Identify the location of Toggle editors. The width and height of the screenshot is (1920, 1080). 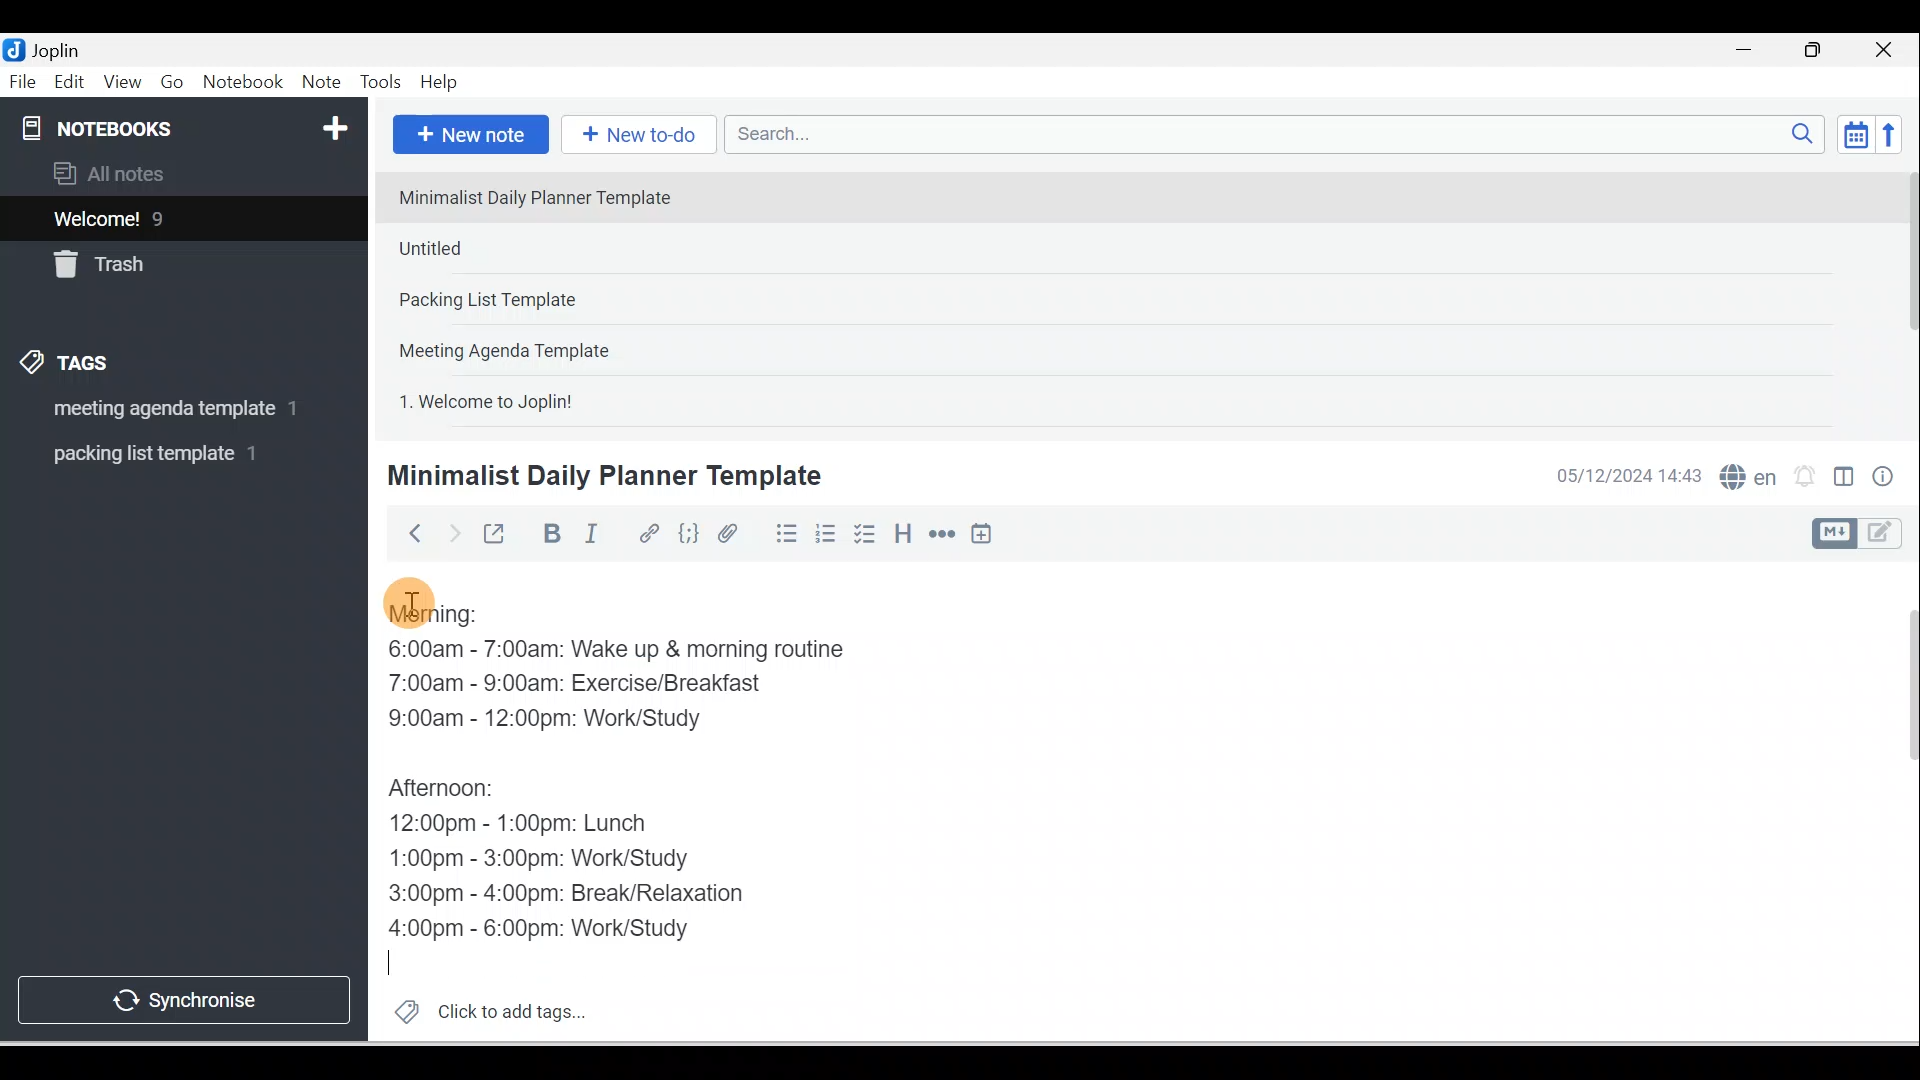
(1844, 480).